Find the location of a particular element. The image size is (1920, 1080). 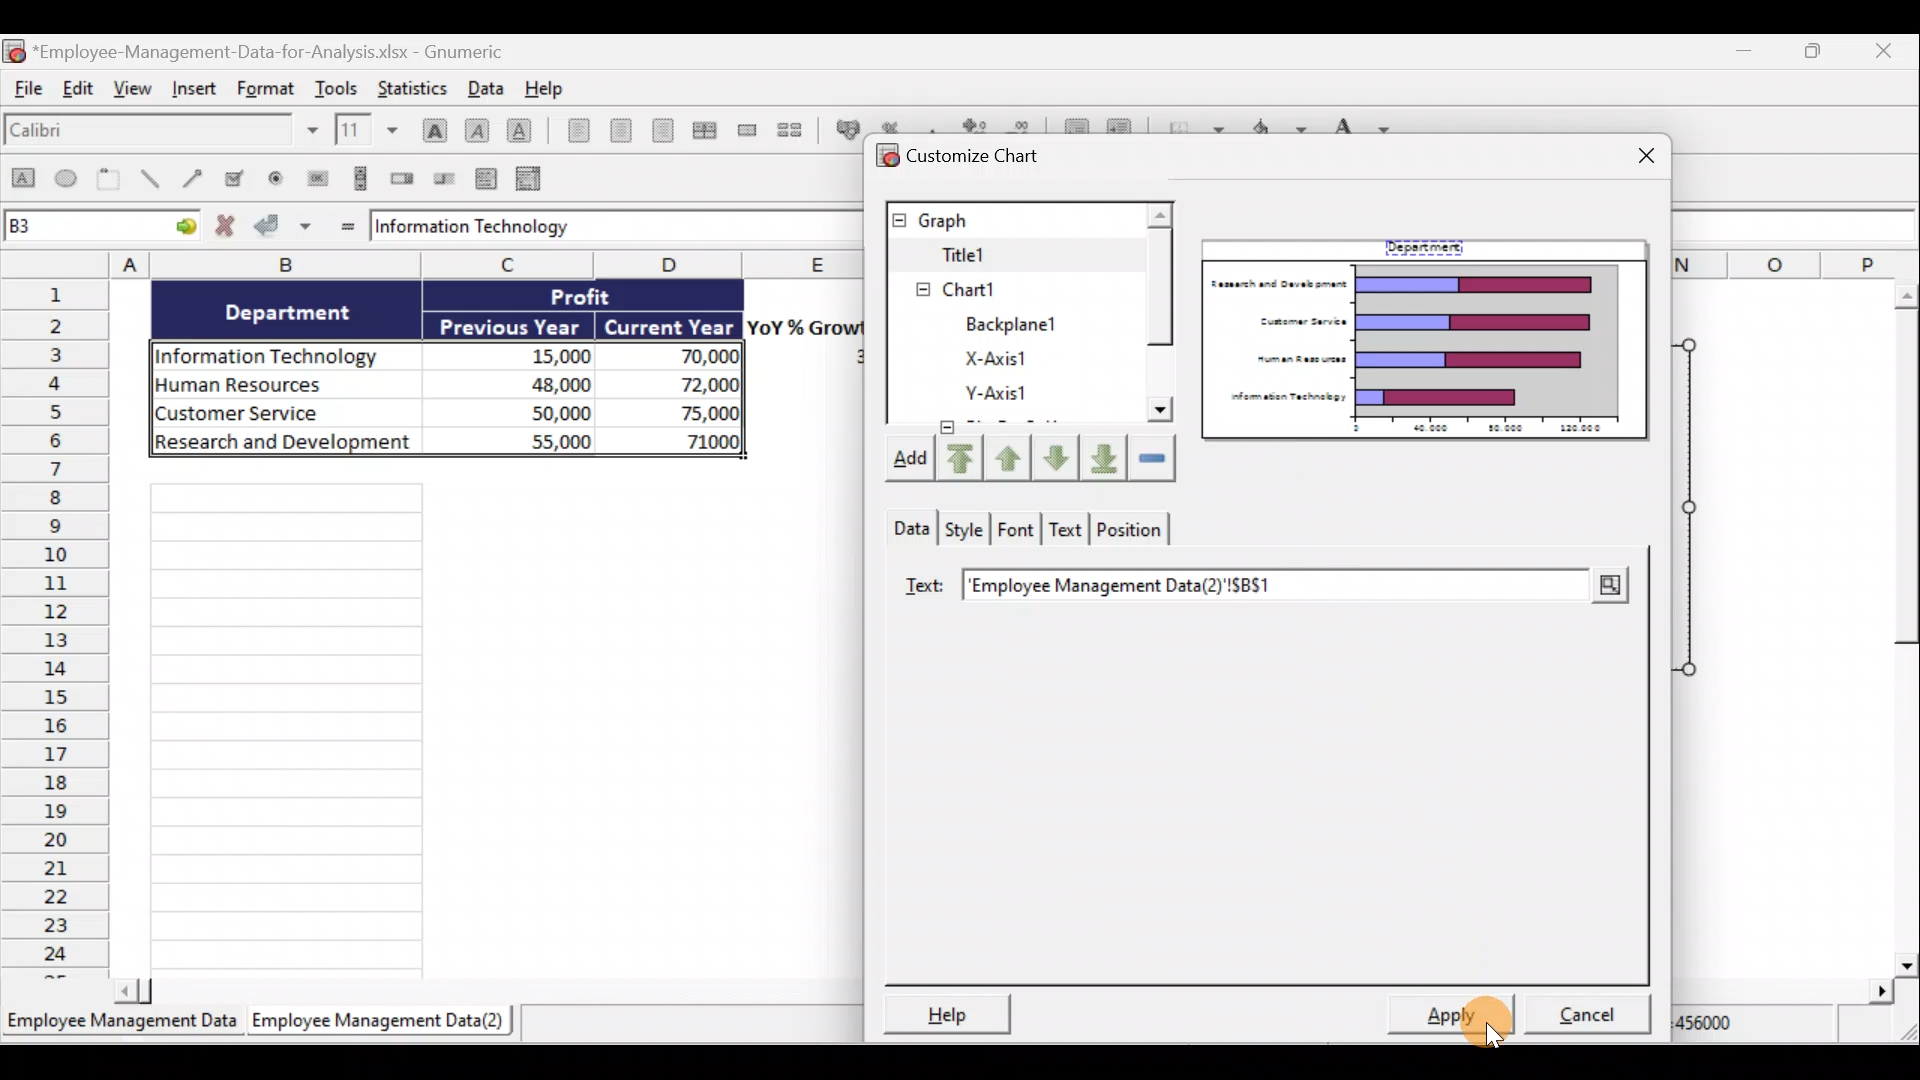

Columns is located at coordinates (490, 263).